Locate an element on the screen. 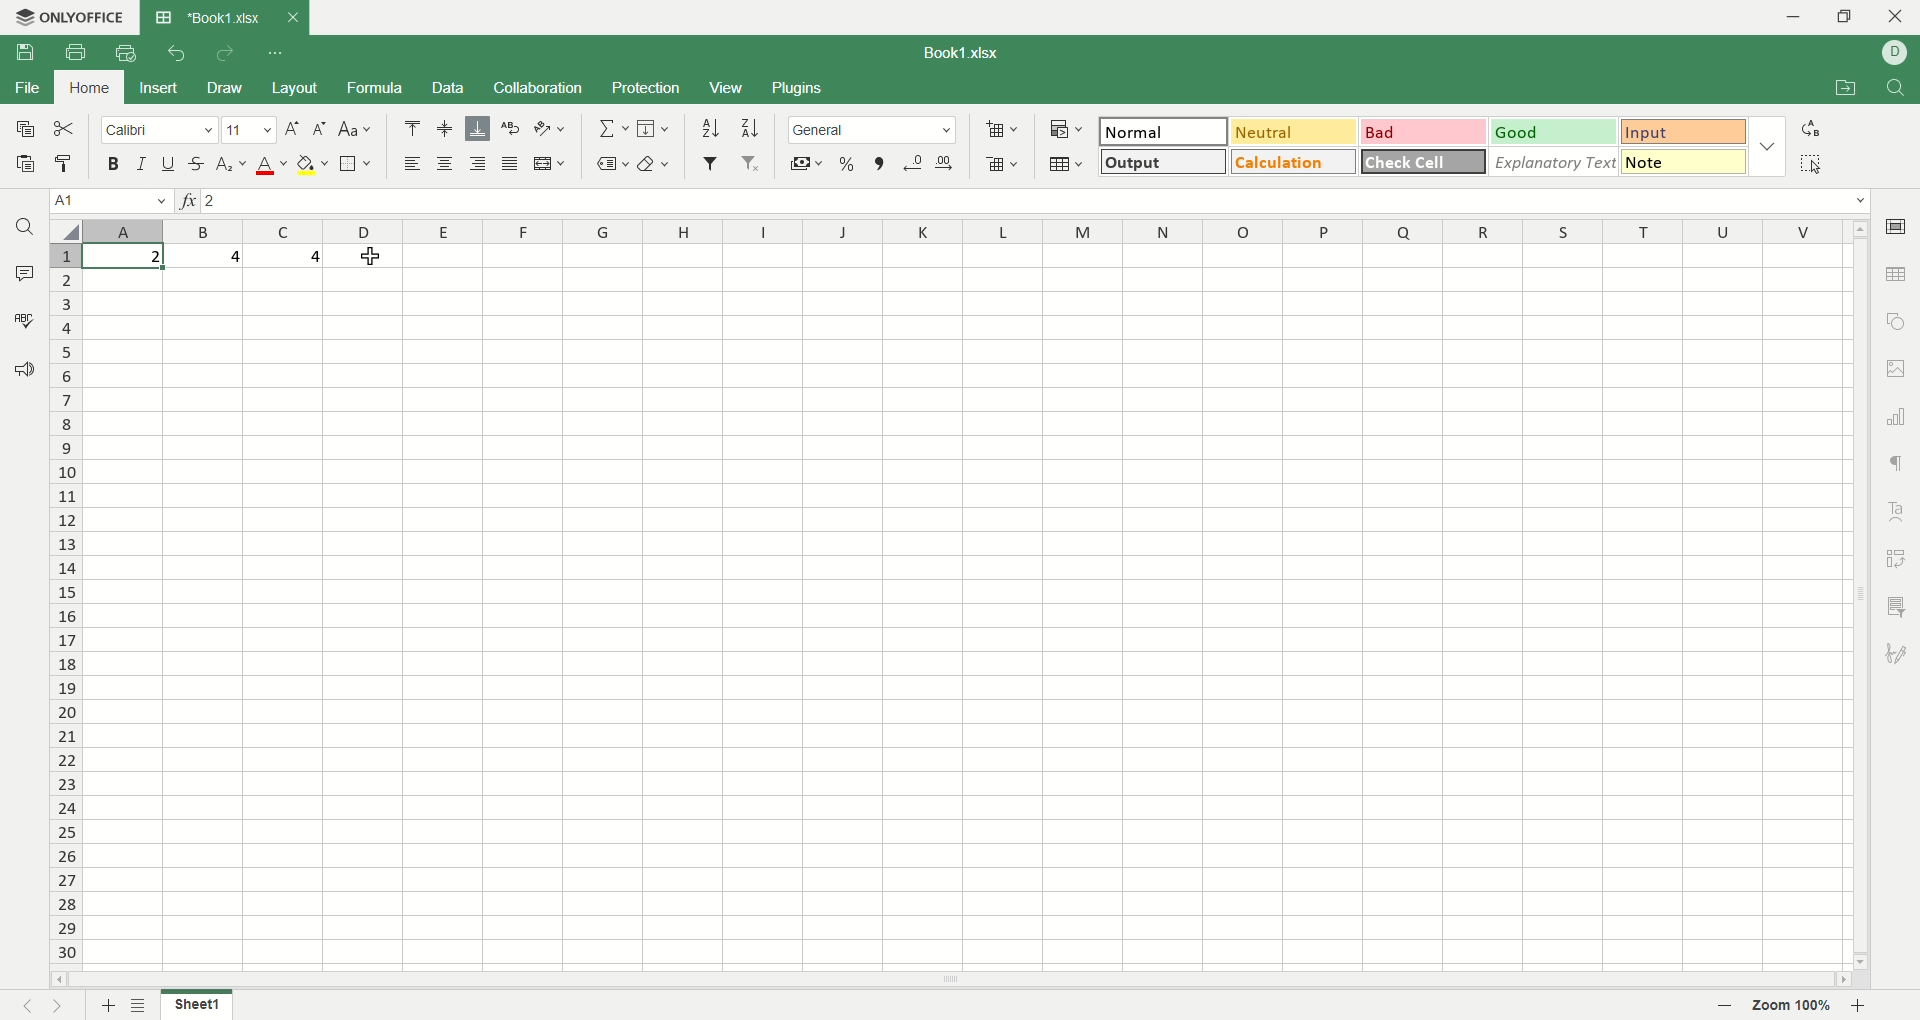 This screenshot has width=1920, height=1020. format as table template is located at coordinates (1064, 166).